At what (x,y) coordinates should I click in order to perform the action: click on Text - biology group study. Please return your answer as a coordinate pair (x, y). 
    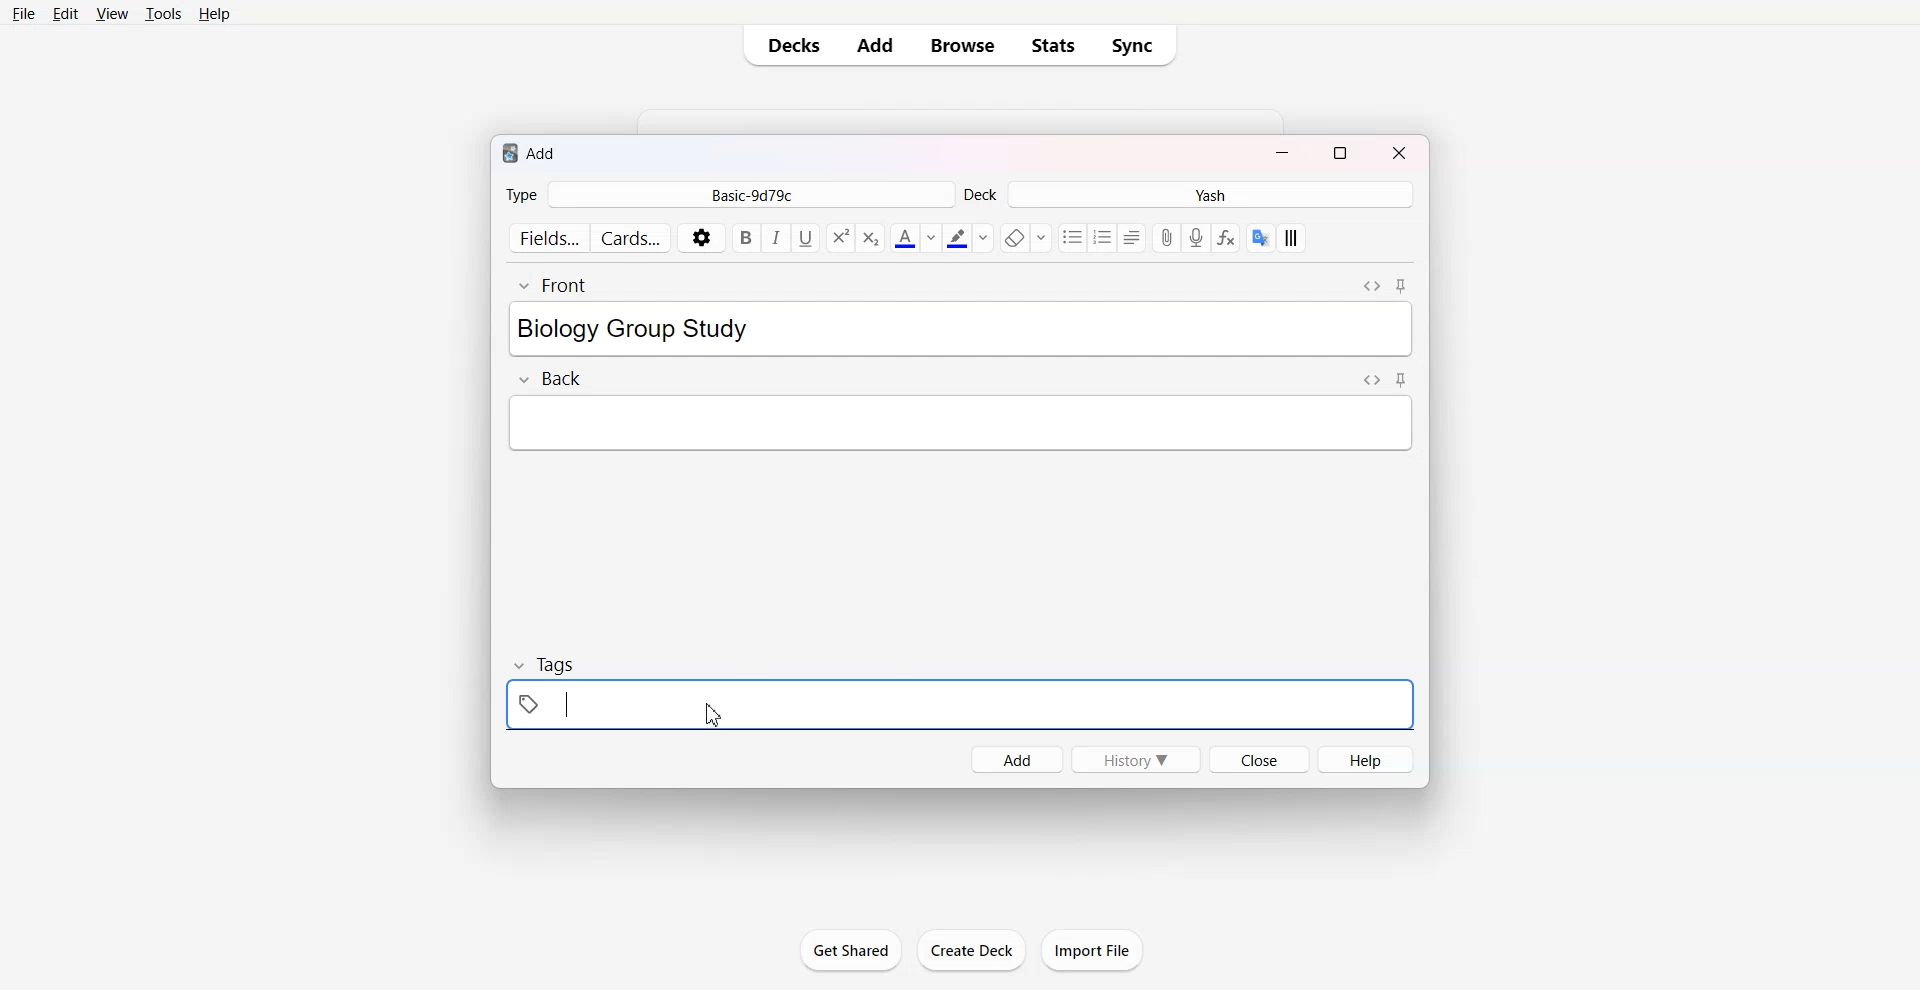
    Looking at the image, I should click on (668, 329).